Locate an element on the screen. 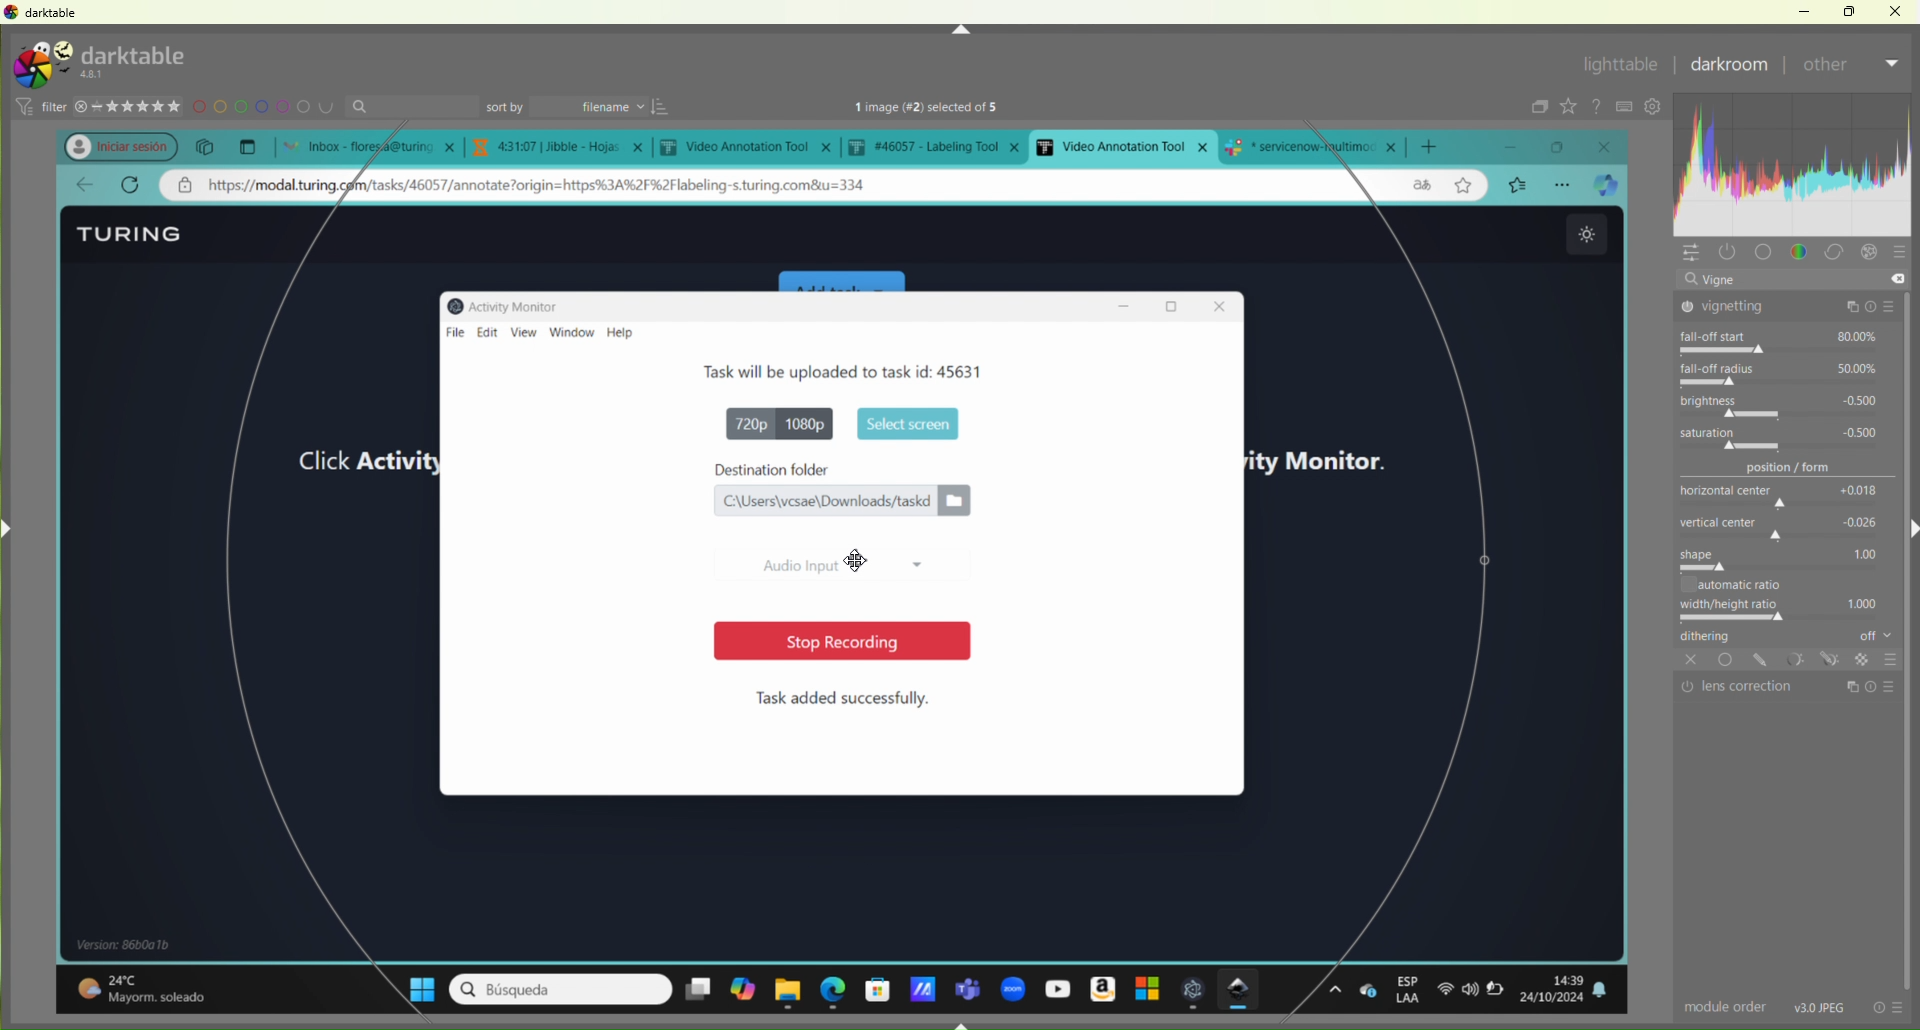 Image resolution: width=1920 pixels, height=1030 pixels. Up is located at coordinates (960, 29).